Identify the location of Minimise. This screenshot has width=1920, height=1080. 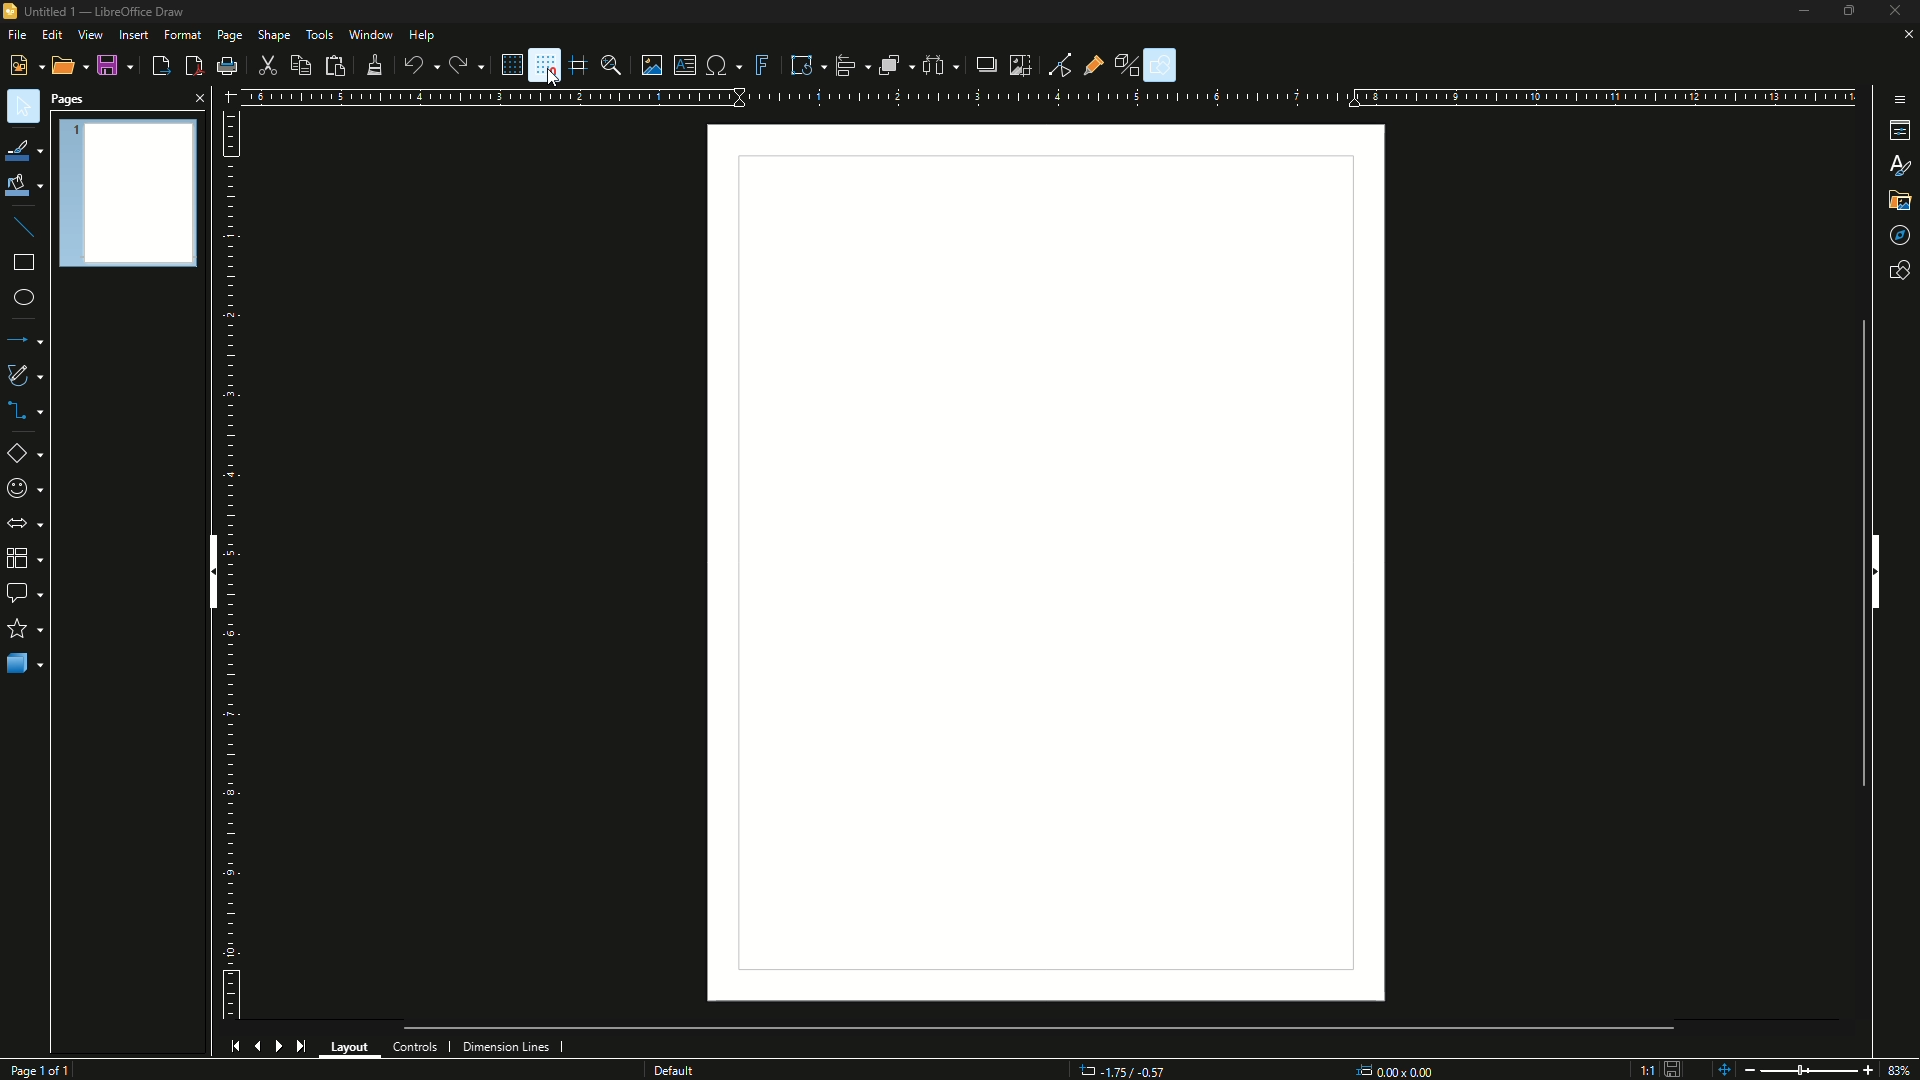
(1800, 12).